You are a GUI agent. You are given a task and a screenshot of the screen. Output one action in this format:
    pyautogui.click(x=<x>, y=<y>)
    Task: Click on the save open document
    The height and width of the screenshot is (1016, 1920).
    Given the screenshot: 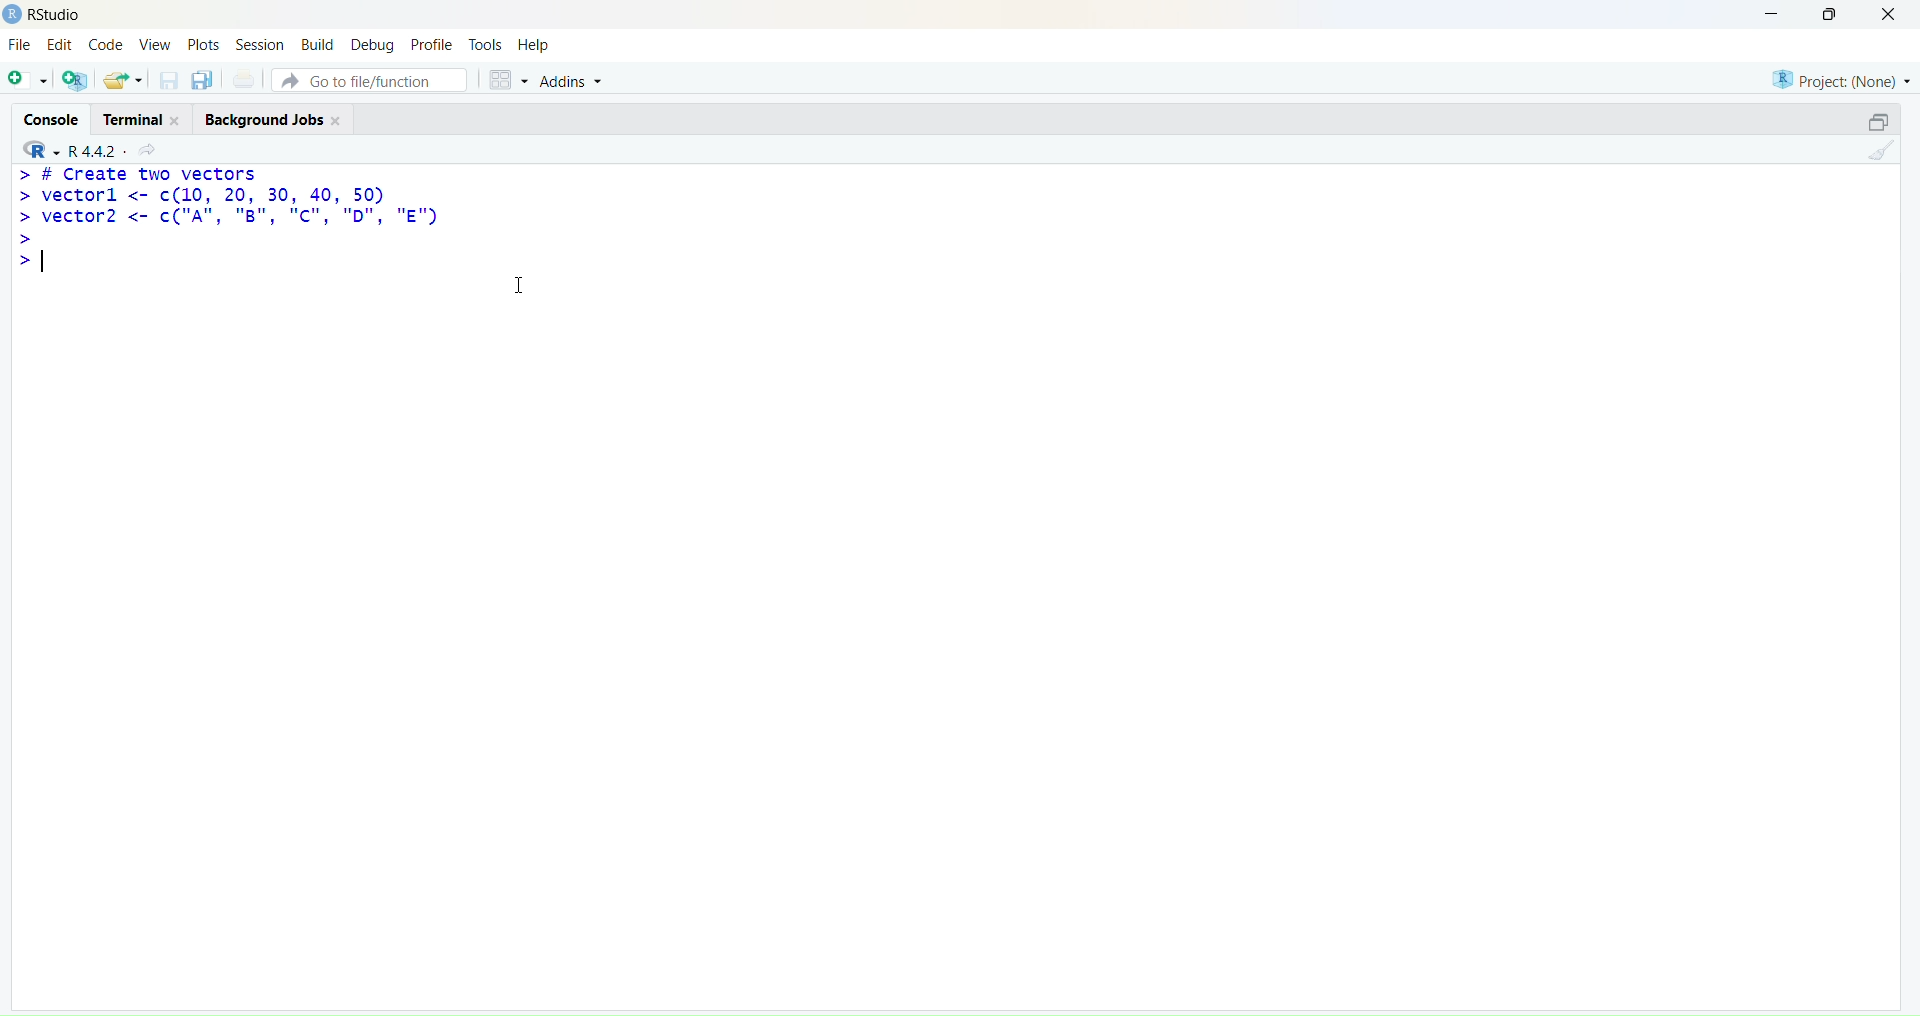 What is the action you would take?
    pyautogui.click(x=168, y=82)
    